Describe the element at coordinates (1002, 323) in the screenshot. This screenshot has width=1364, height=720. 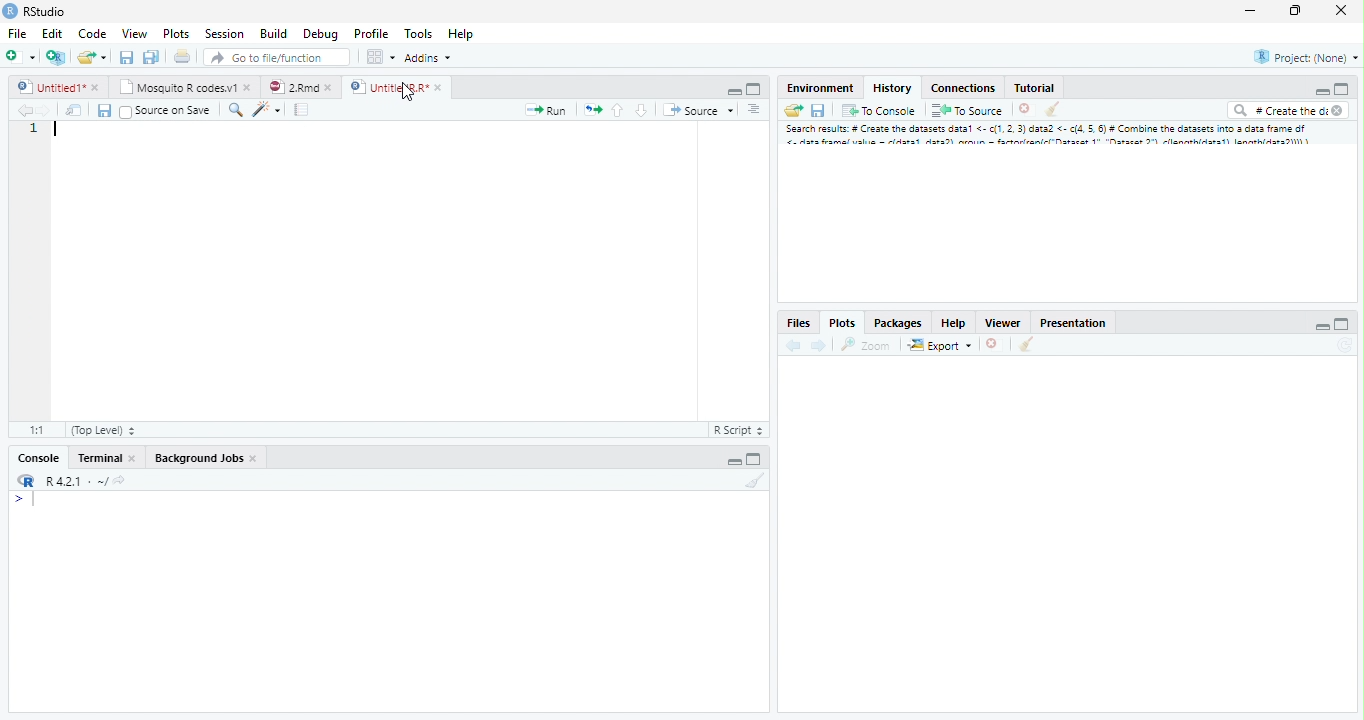
I see `Viewer` at that location.